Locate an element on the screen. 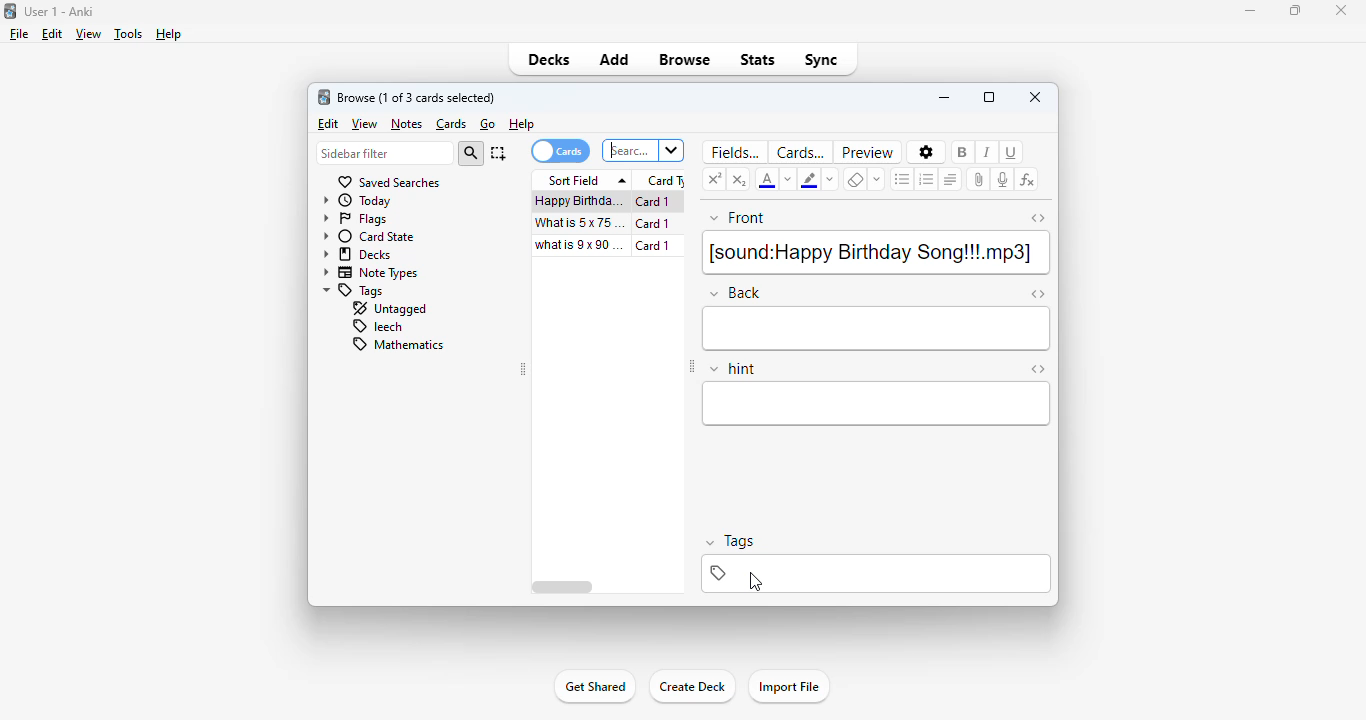 Image resolution: width=1366 pixels, height=720 pixels. options is located at coordinates (925, 152).